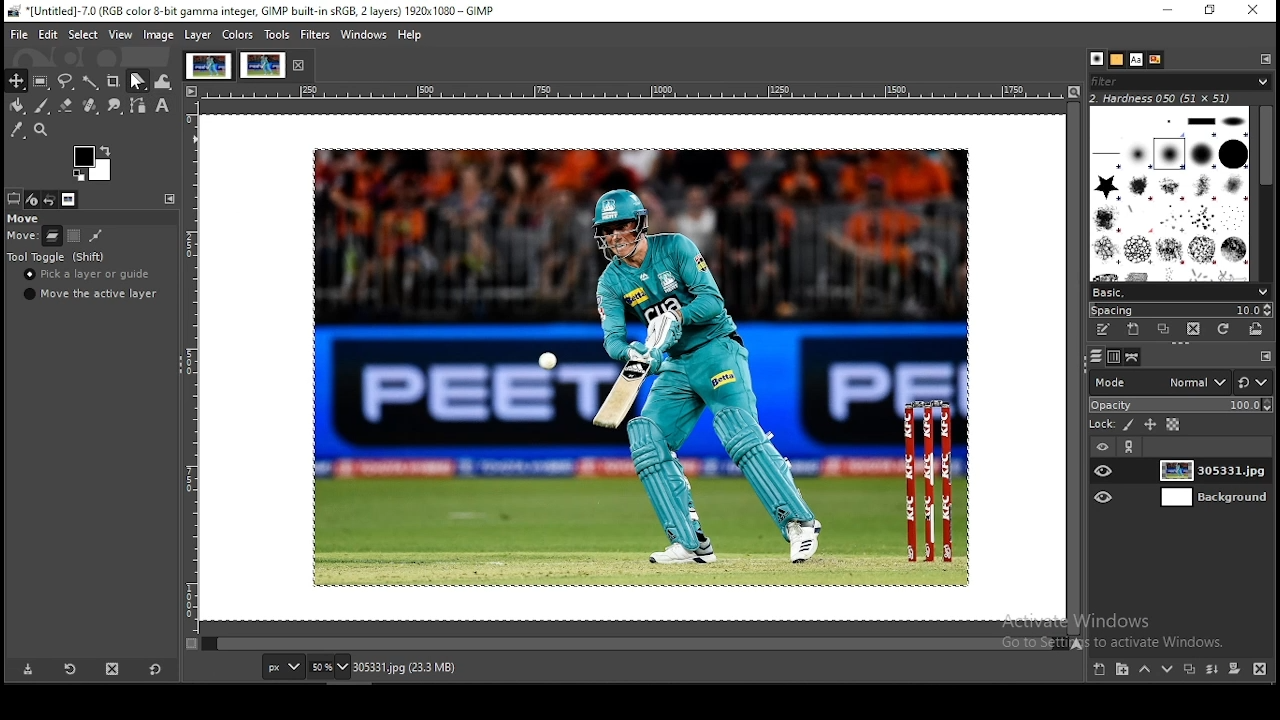 This screenshot has height=720, width=1280. Describe the element at coordinates (284, 667) in the screenshot. I see `units` at that location.